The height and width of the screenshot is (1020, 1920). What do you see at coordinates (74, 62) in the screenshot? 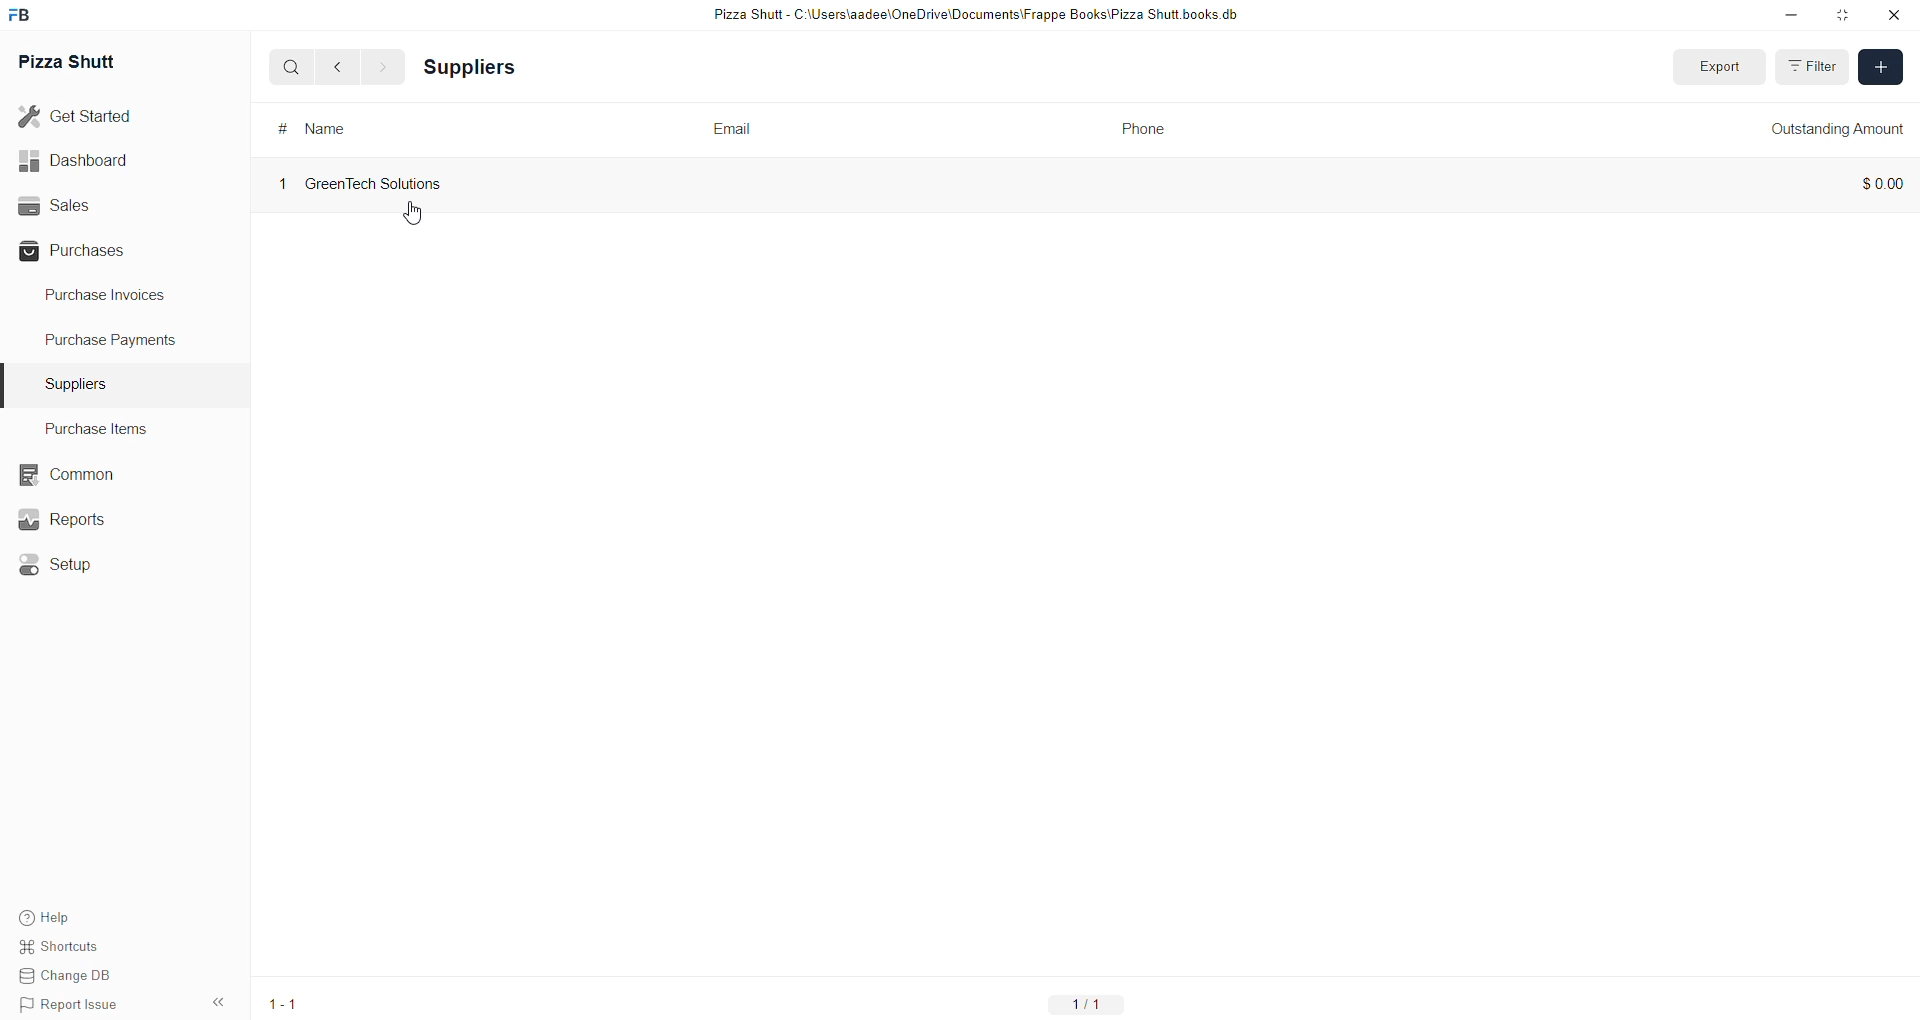
I see `Pizza Shutt` at bounding box center [74, 62].